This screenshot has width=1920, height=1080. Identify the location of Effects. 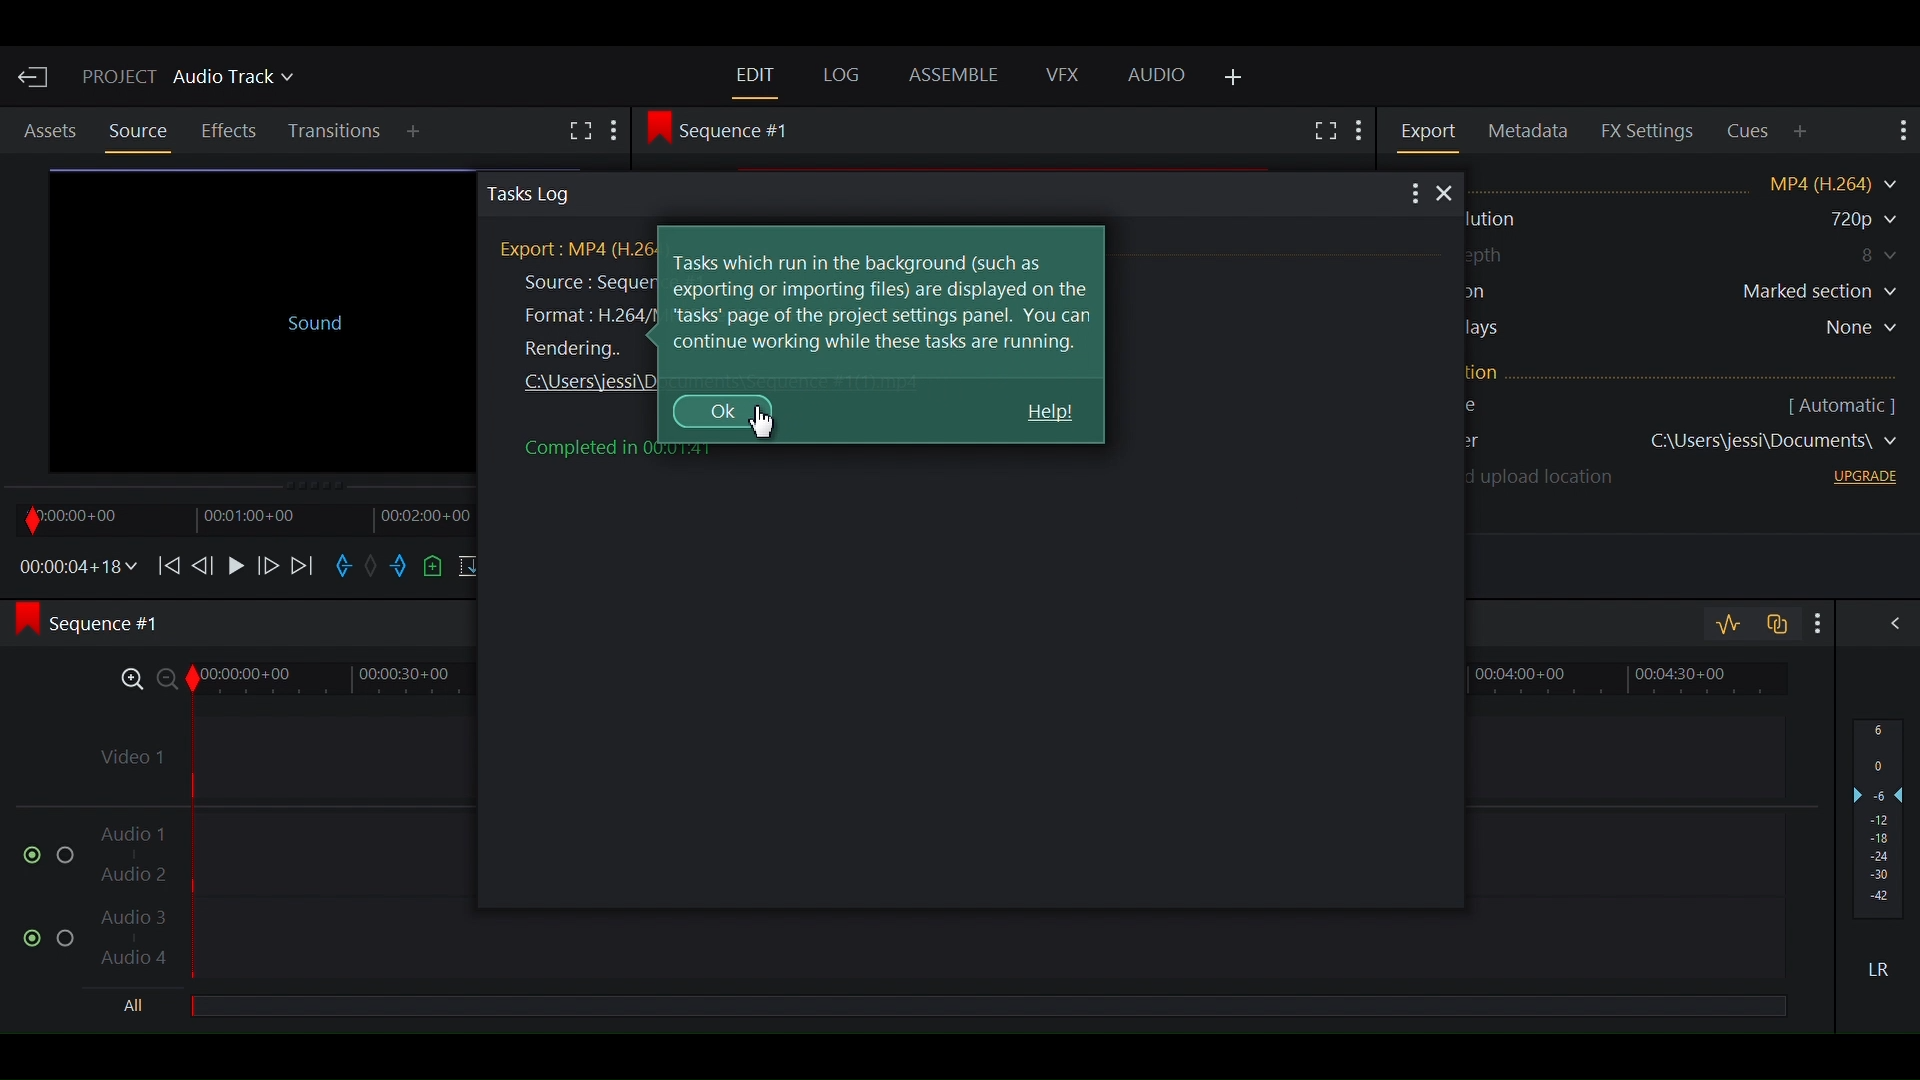
(232, 131).